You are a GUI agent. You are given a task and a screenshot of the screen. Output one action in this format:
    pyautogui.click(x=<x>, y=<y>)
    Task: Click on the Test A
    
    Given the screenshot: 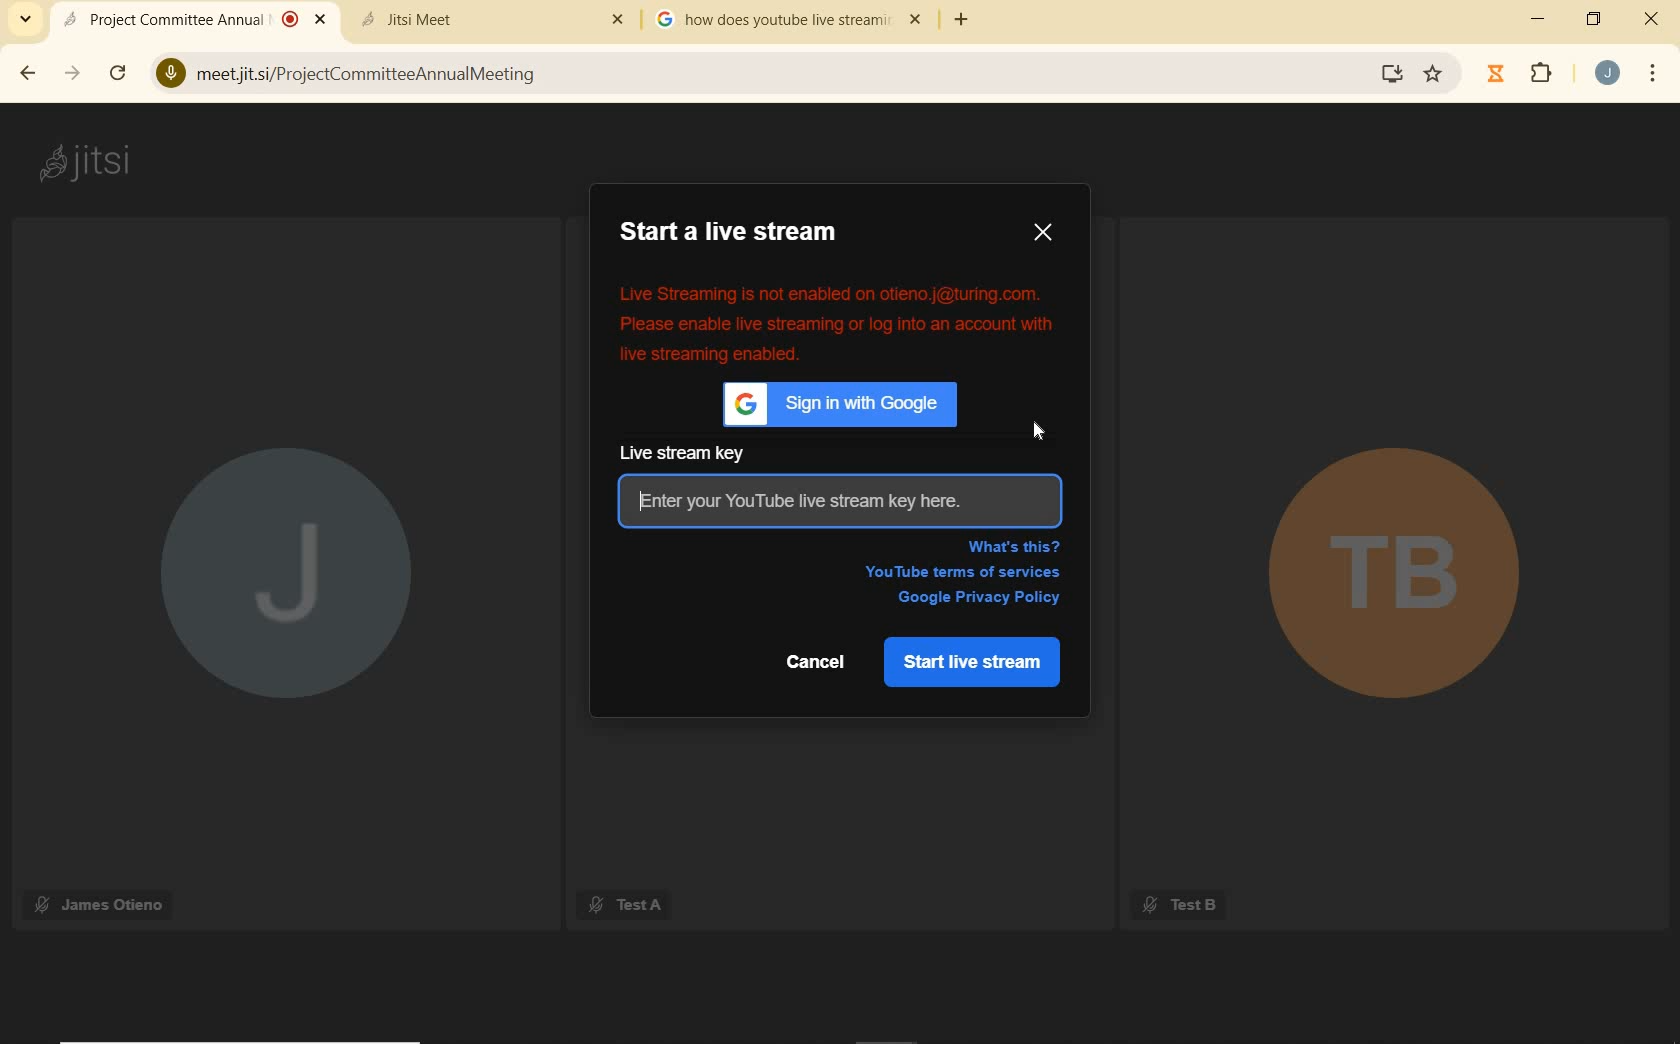 What is the action you would take?
    pyautogui.click(x=626, y=904)
    